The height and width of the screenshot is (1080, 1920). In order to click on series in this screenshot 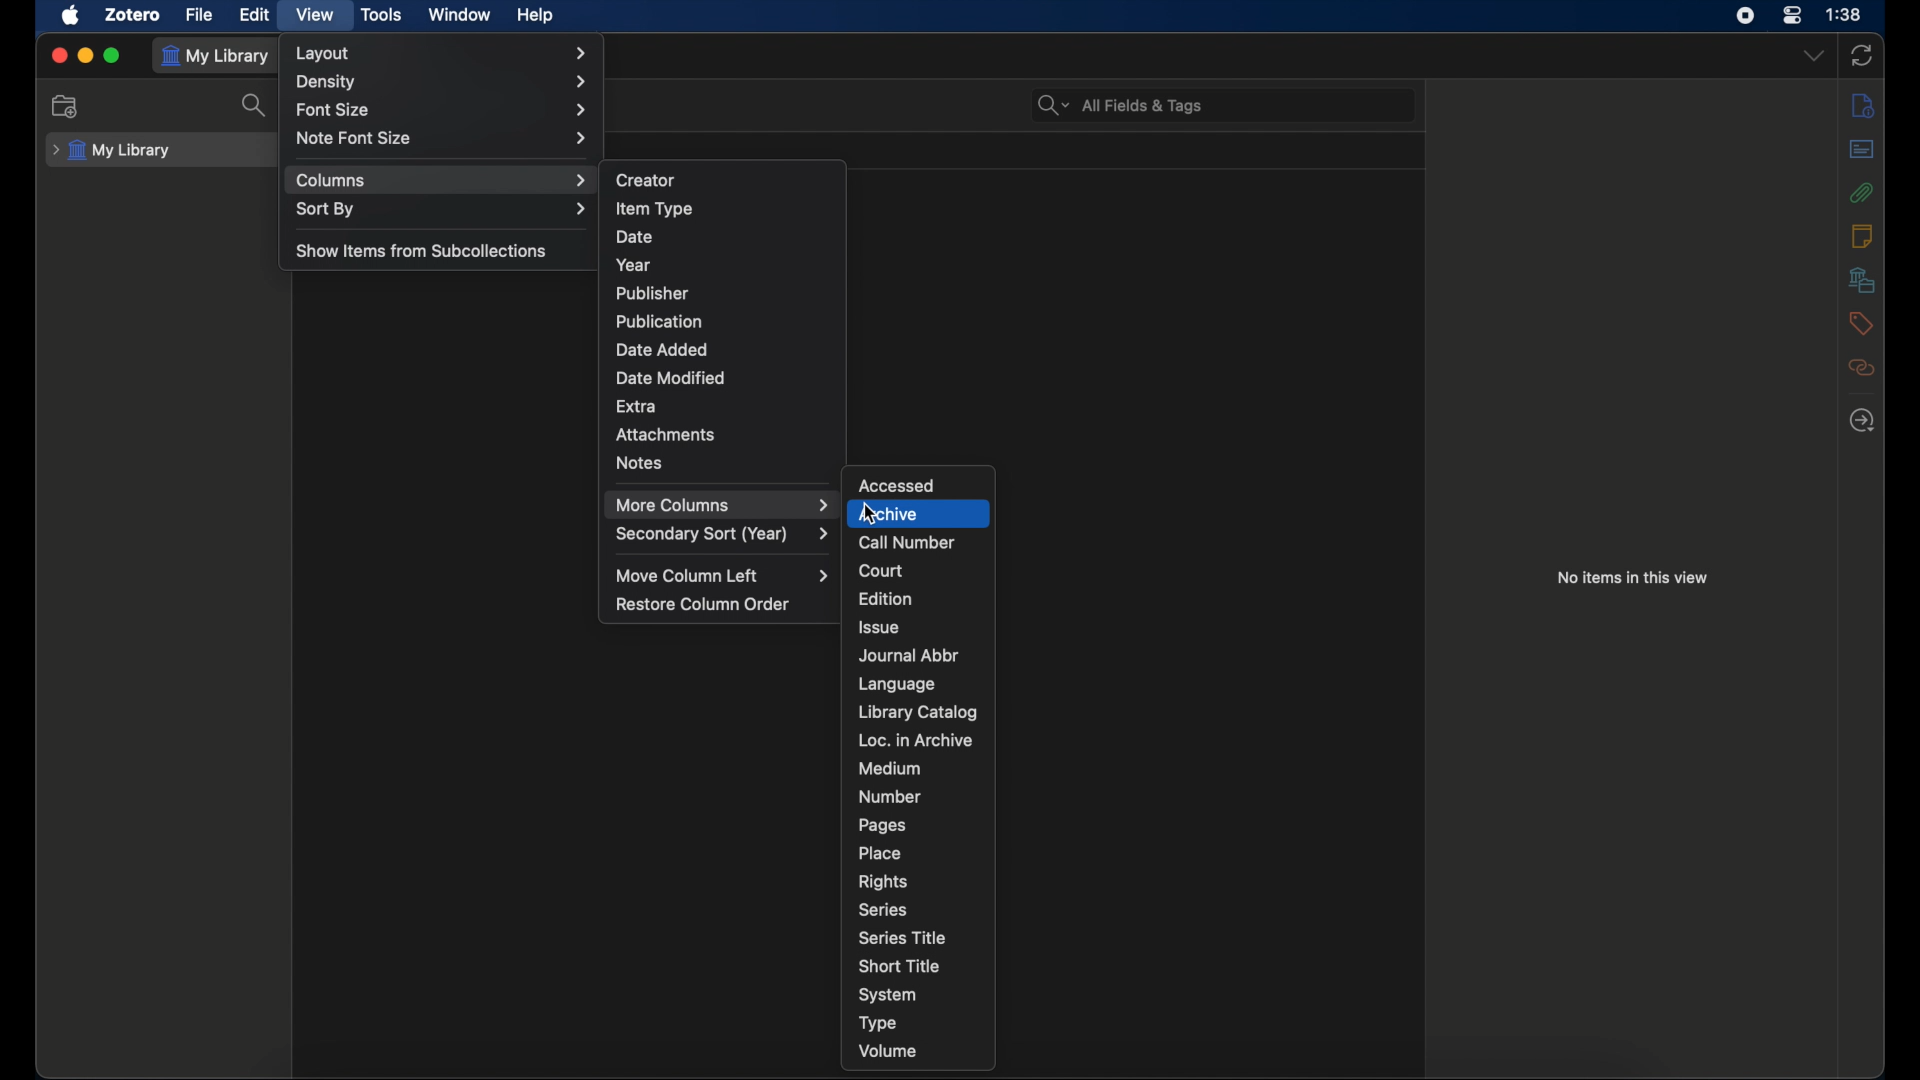, I will do `click(883, 910)`.